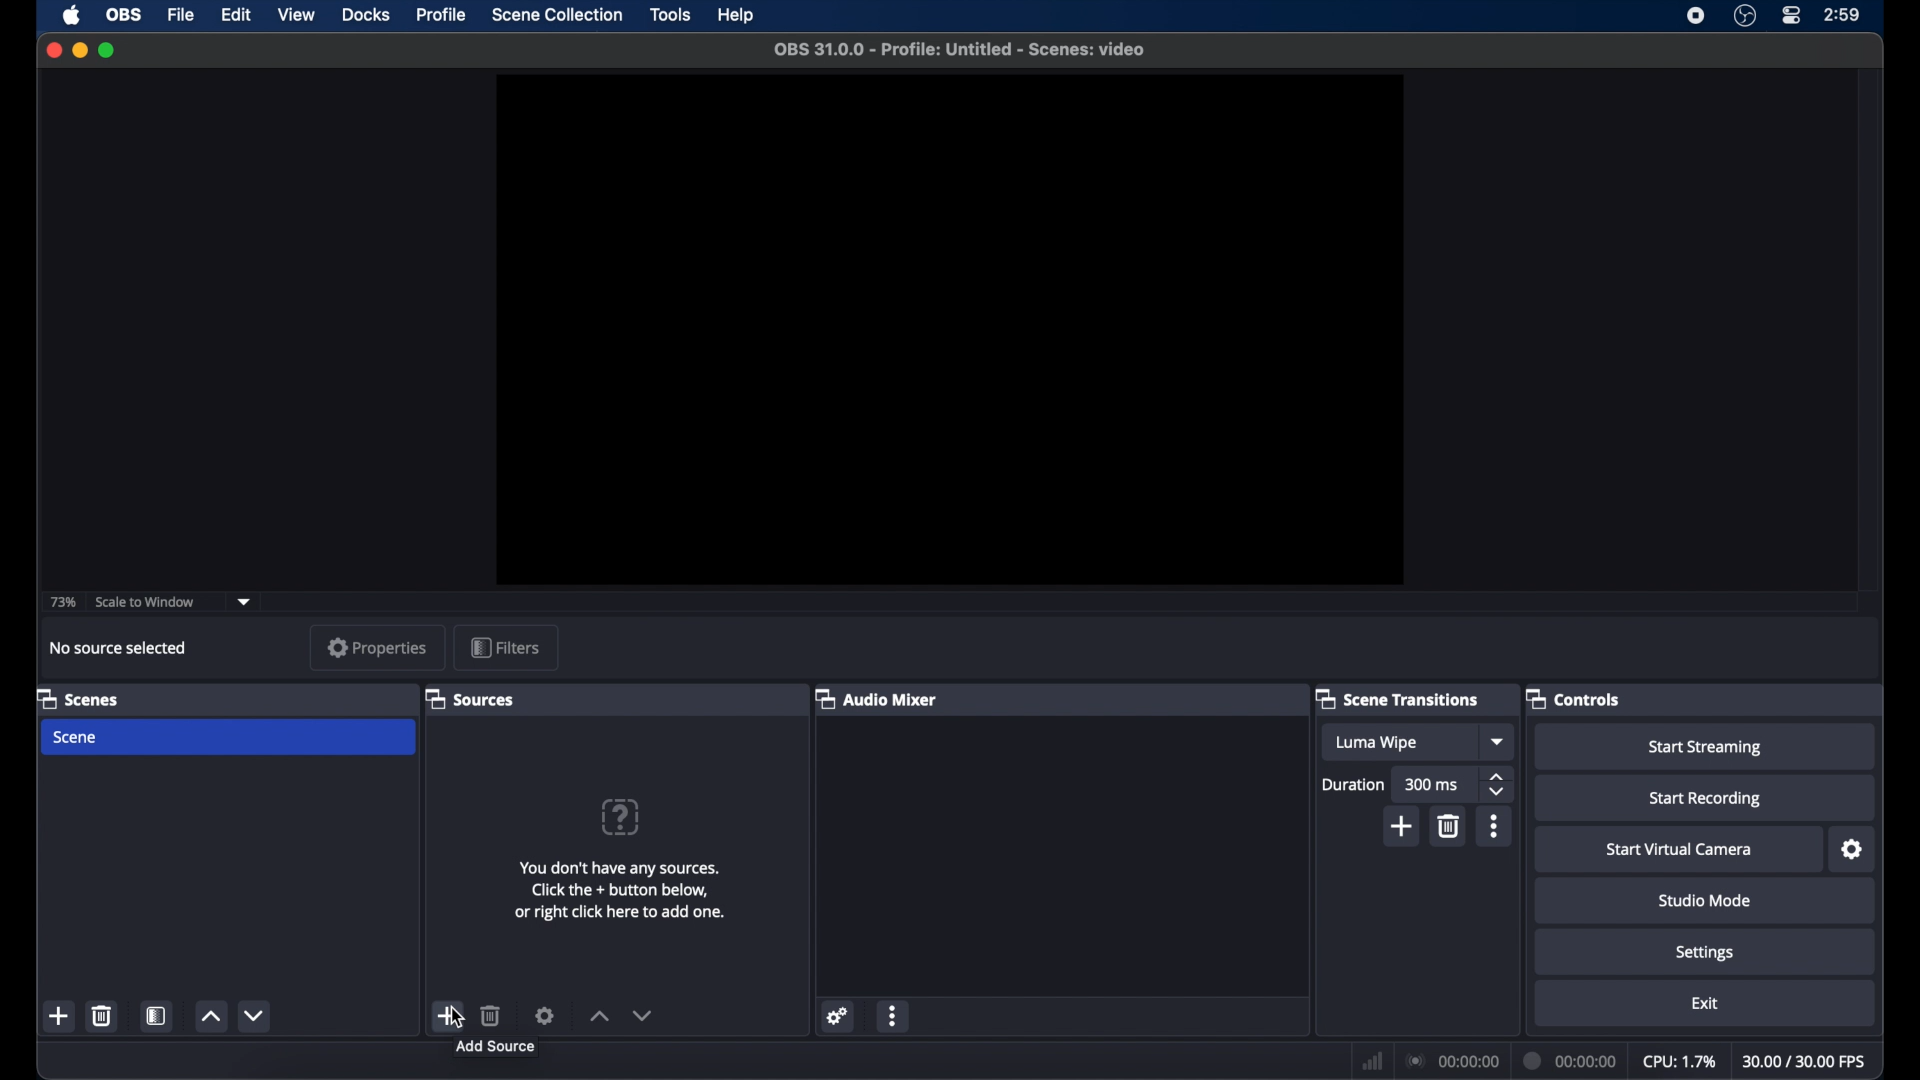  Describe the element at coordinates (1499, 741) in the screenshot. I see `dropdown` at that location.